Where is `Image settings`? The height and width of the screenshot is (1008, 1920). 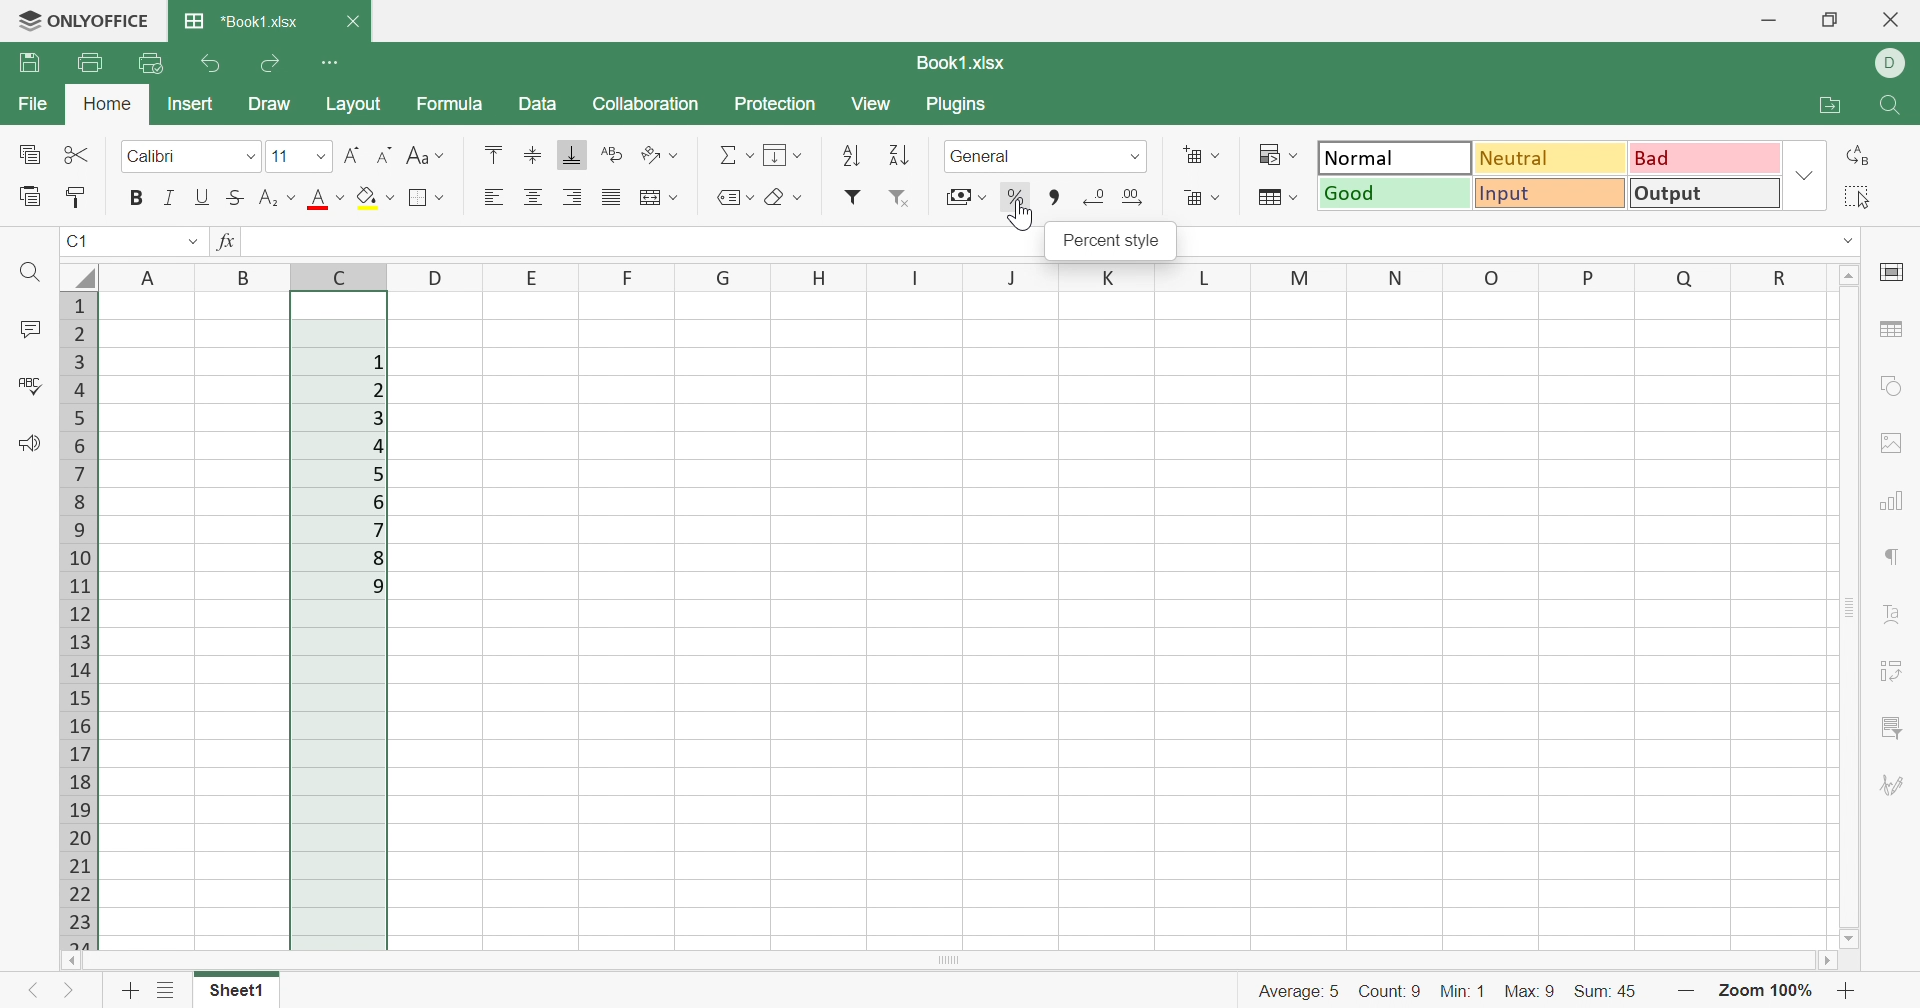
Image settings is located at coordinates (1892, 441).